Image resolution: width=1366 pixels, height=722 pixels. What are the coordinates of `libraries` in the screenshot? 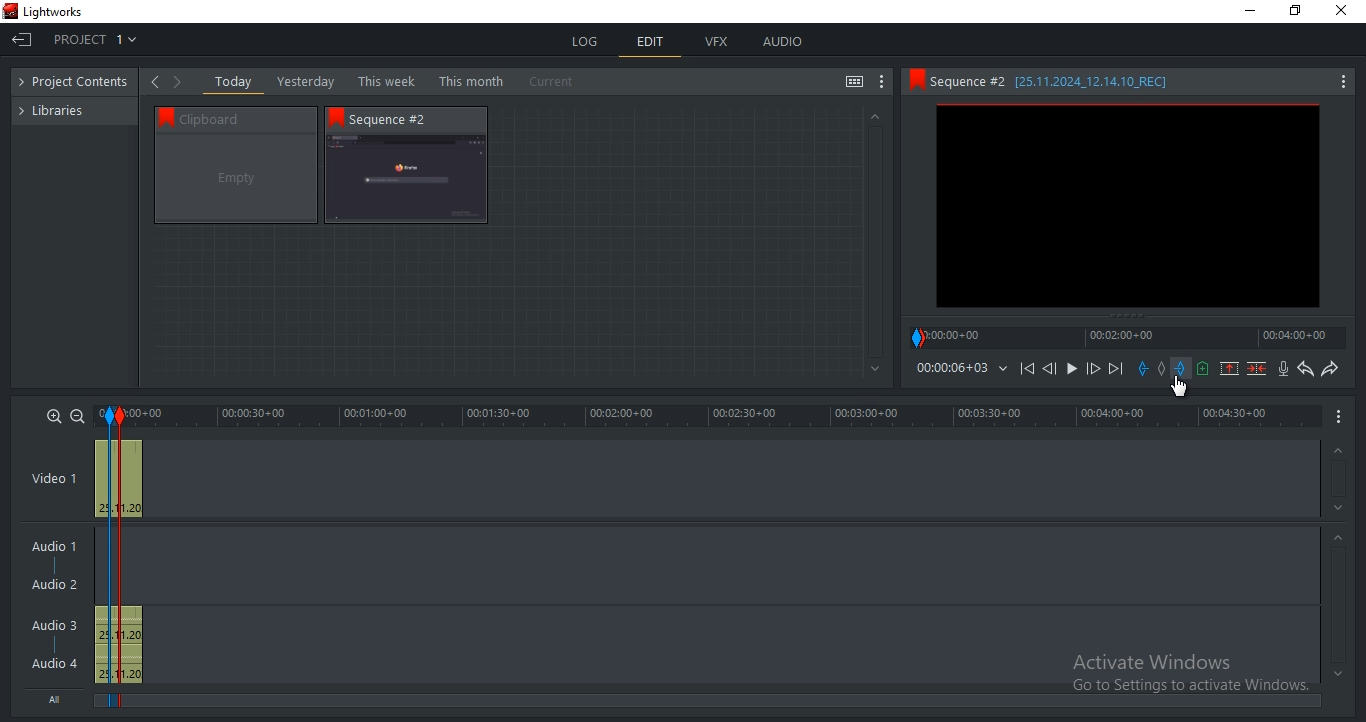 It's located at (61, 109).